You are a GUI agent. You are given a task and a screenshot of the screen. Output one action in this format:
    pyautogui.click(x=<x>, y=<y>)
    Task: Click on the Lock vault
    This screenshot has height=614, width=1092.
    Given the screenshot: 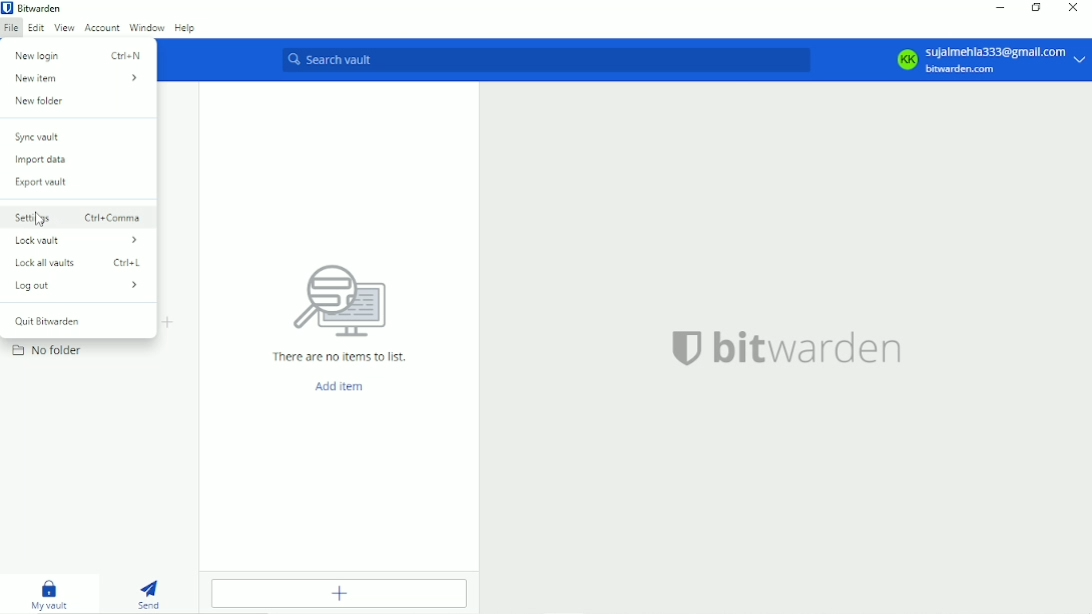 What is the action you would take?
    pyautogui.click(x=77, y=240)
    